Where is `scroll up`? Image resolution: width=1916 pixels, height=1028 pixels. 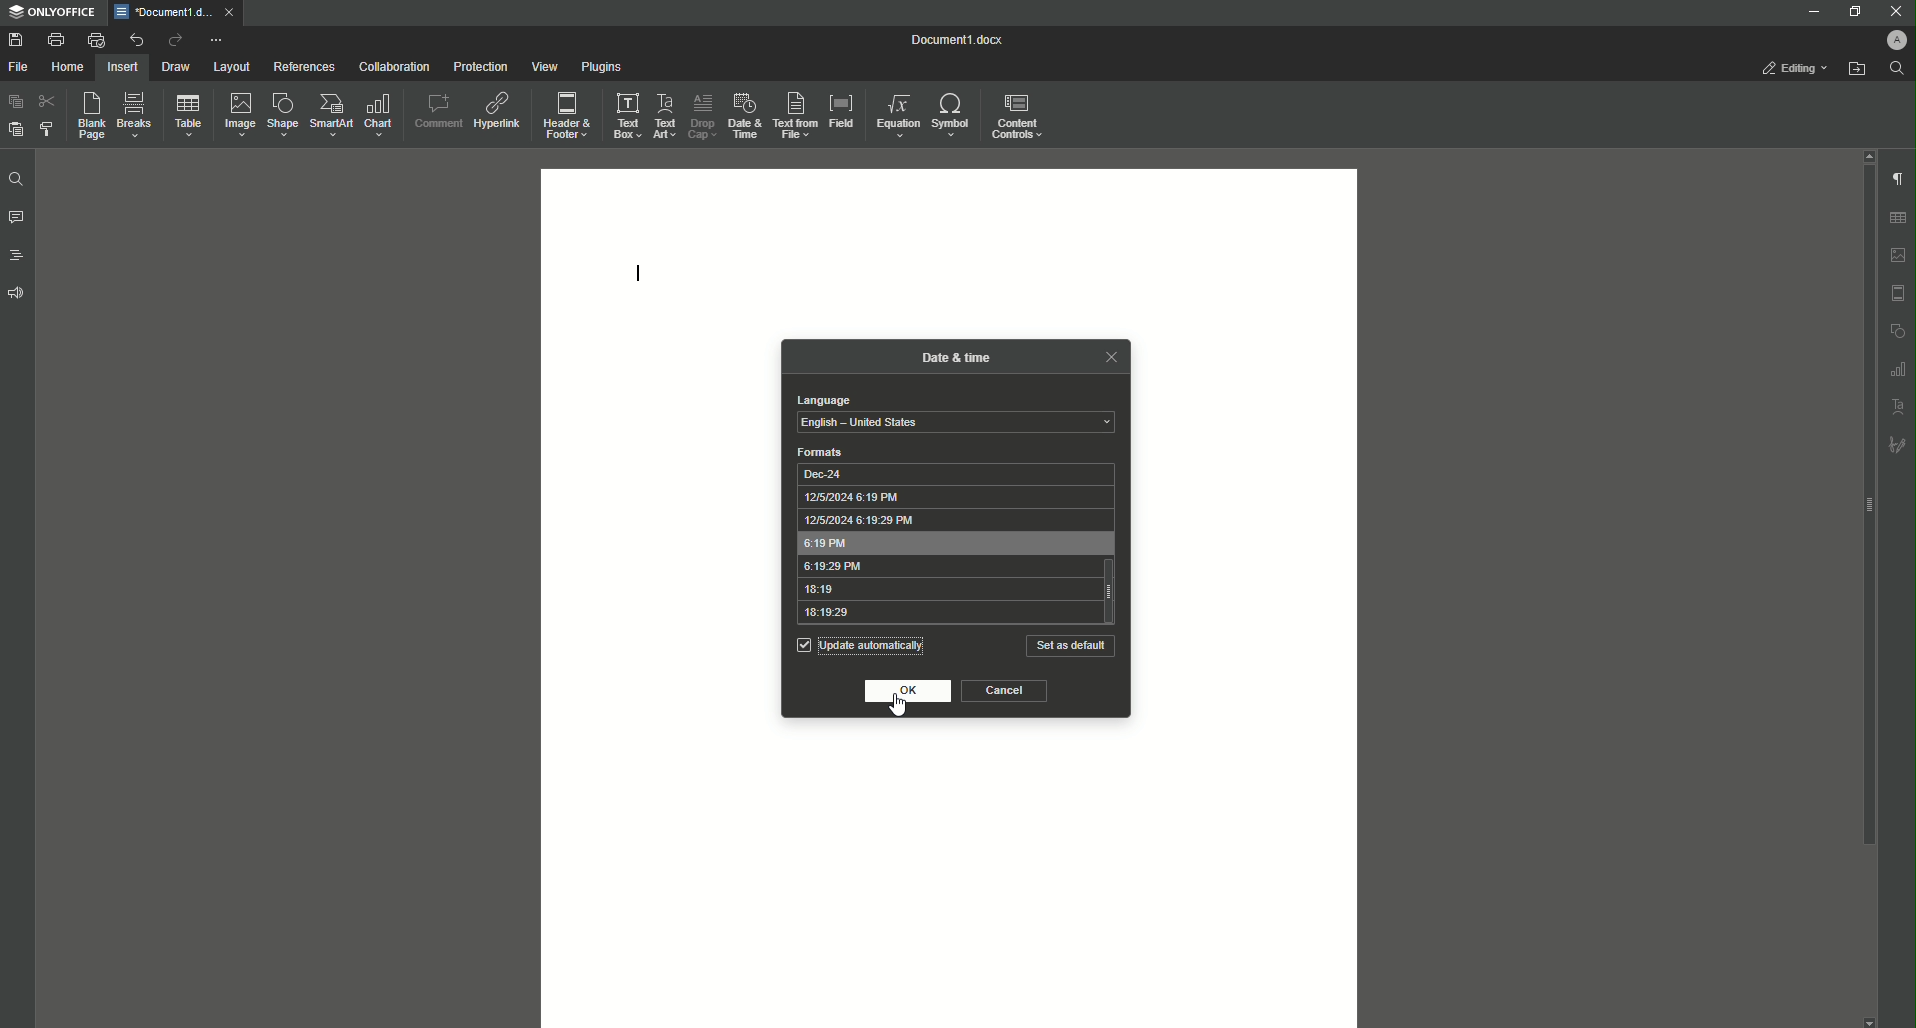 scroll up is located at coordinates (1866, 155).